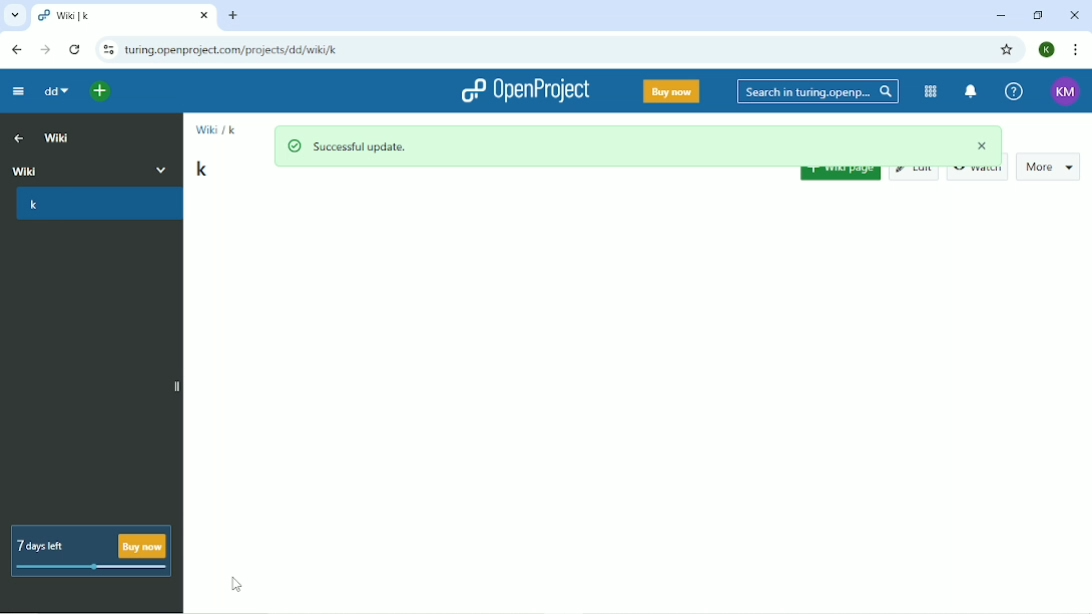  What do you see at coordinates (971, 91) in the screenshot?
I see `To notification center` at bounding box center [971, 91].